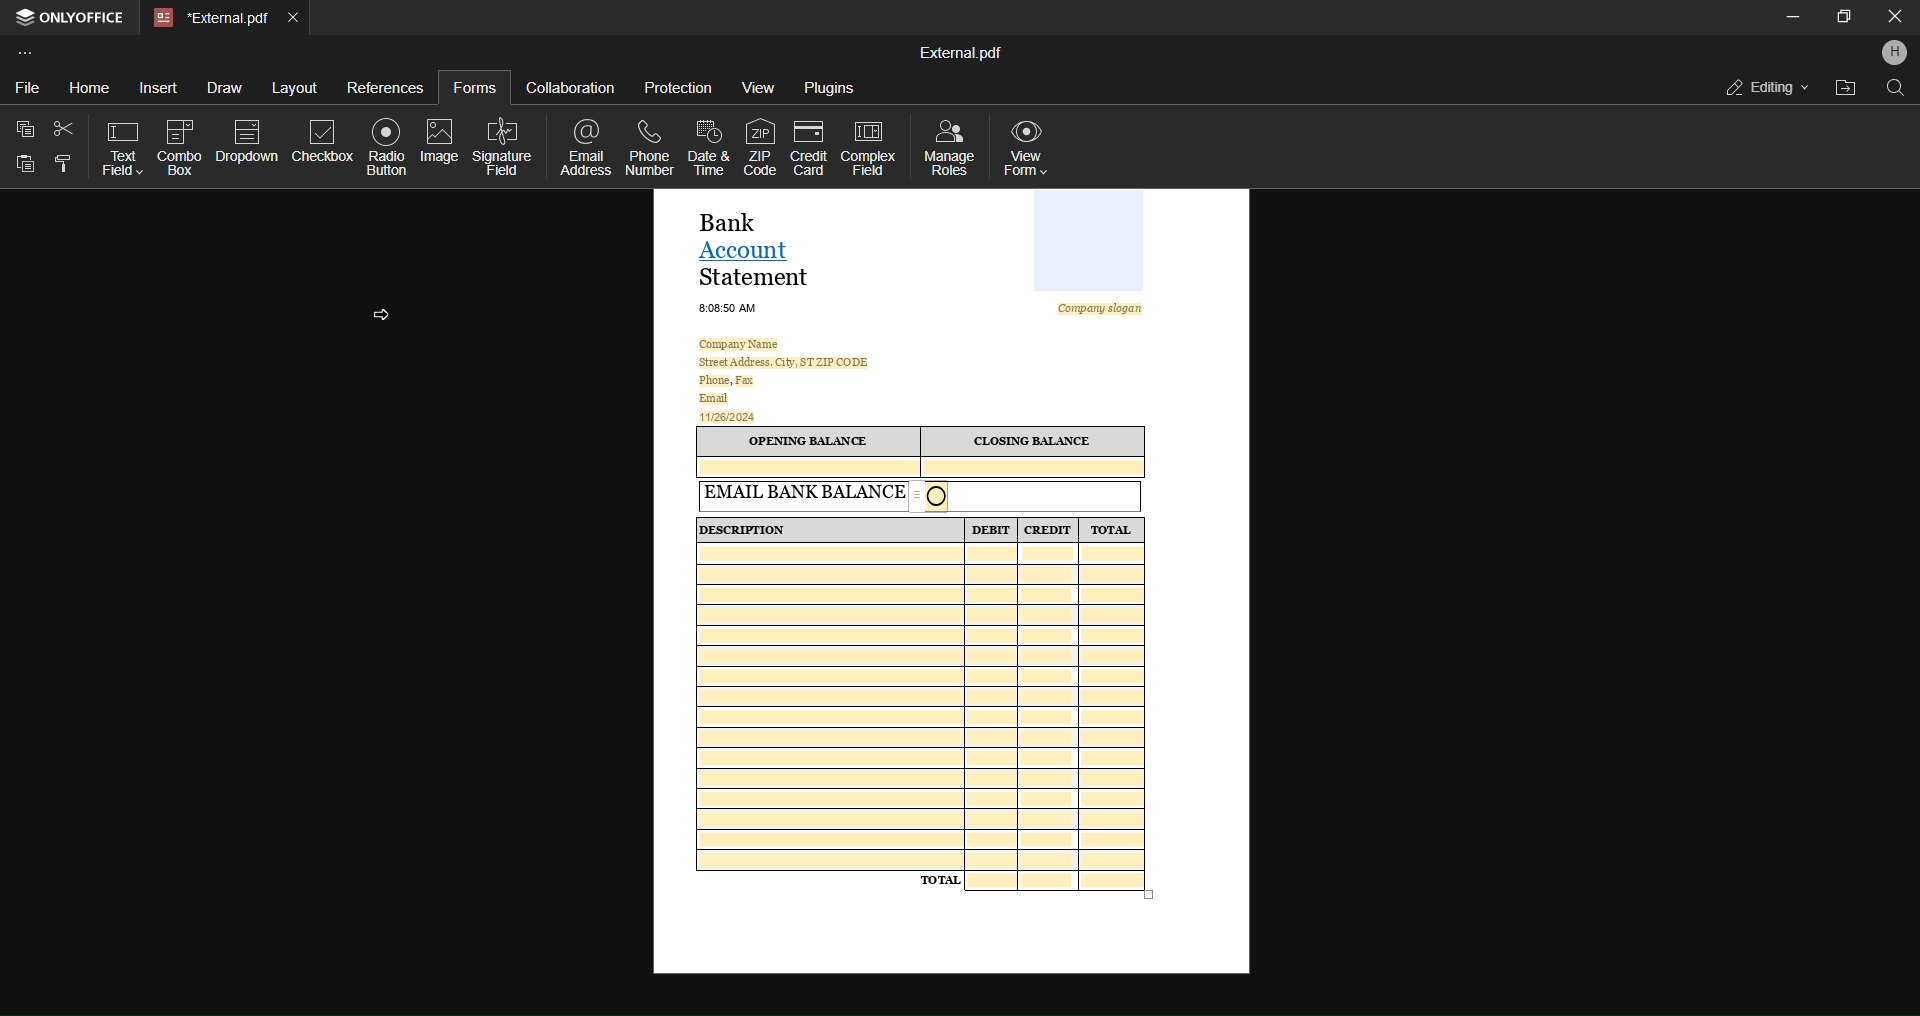  Describe the element at coordinates (387, 150) in the screenshot. I see `radio button` at that location.